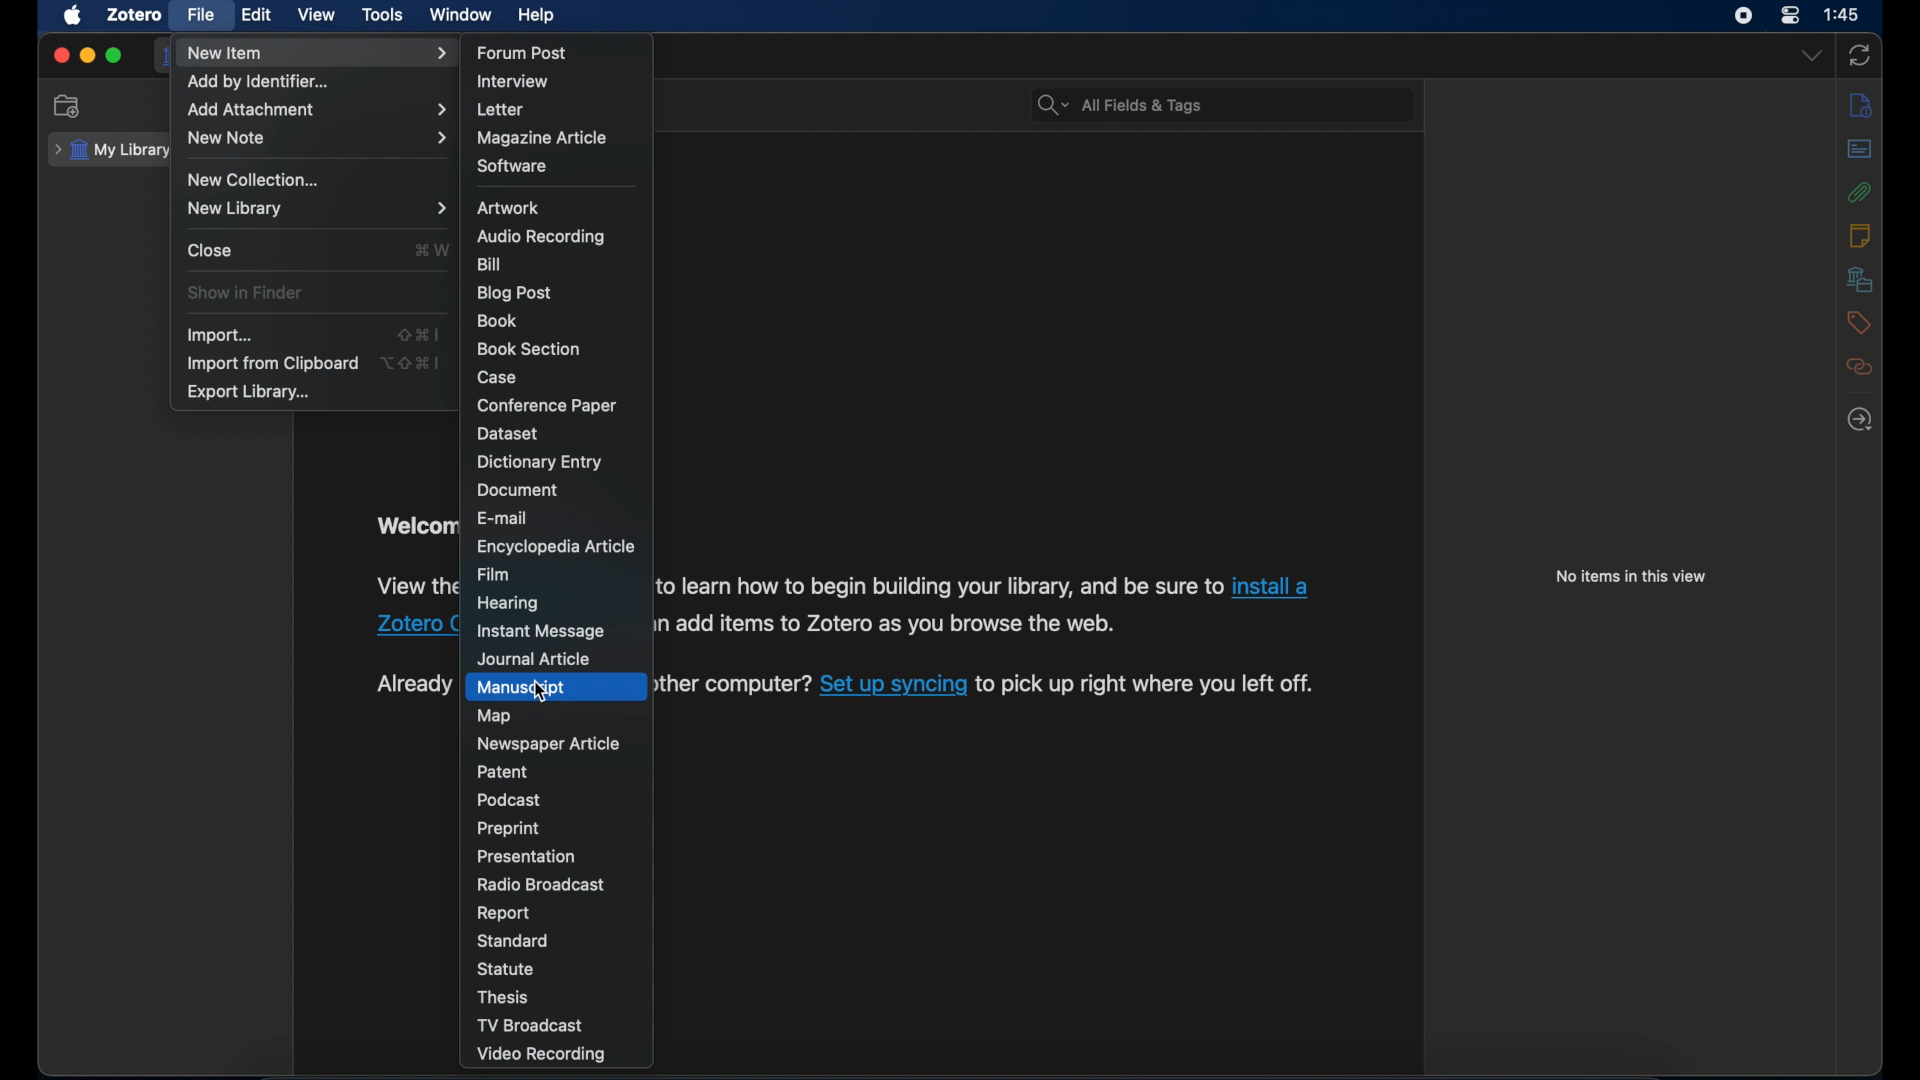 This screenshot has width=1920, height=1080. What do you see at coordinates (529, 1025) in the screenshot?
I see `tv broadcast` at bounding box center [529, 1025].